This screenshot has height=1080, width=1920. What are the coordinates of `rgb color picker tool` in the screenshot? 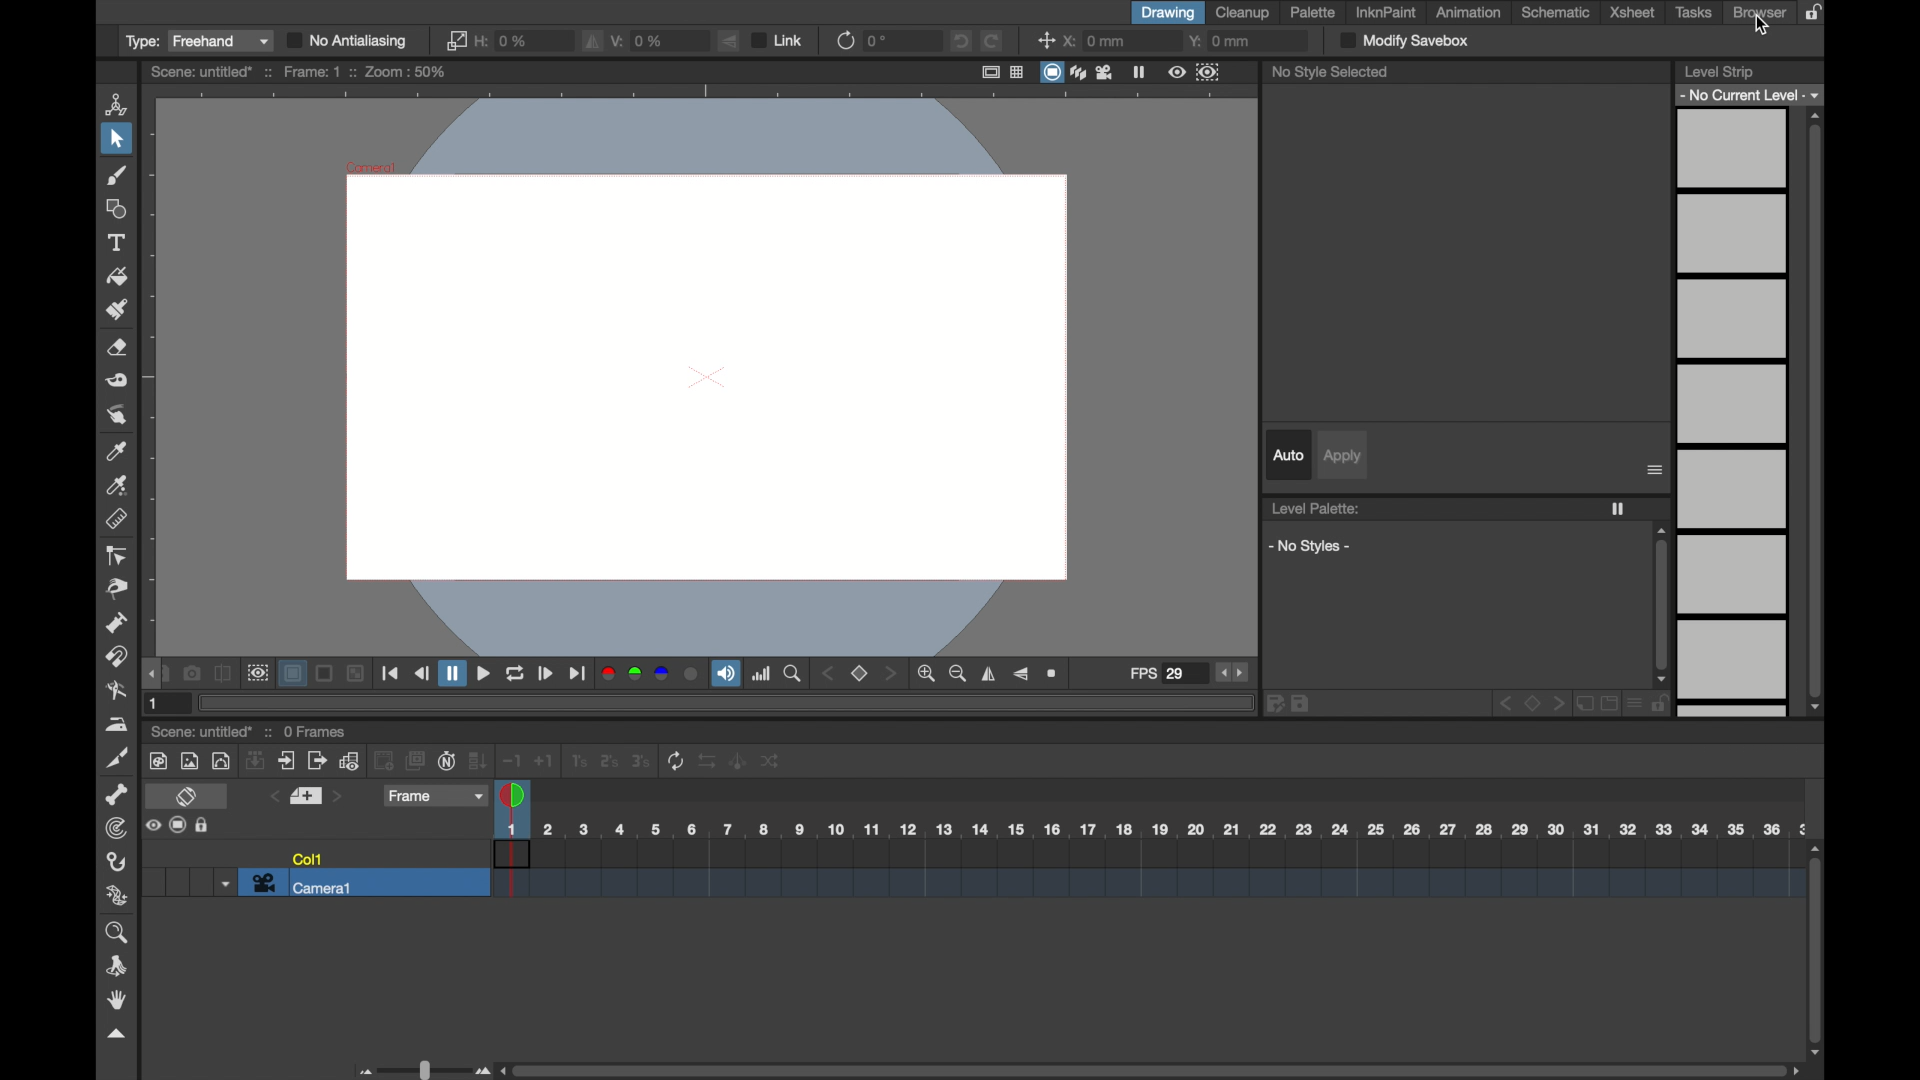 It's located at (120, 487).